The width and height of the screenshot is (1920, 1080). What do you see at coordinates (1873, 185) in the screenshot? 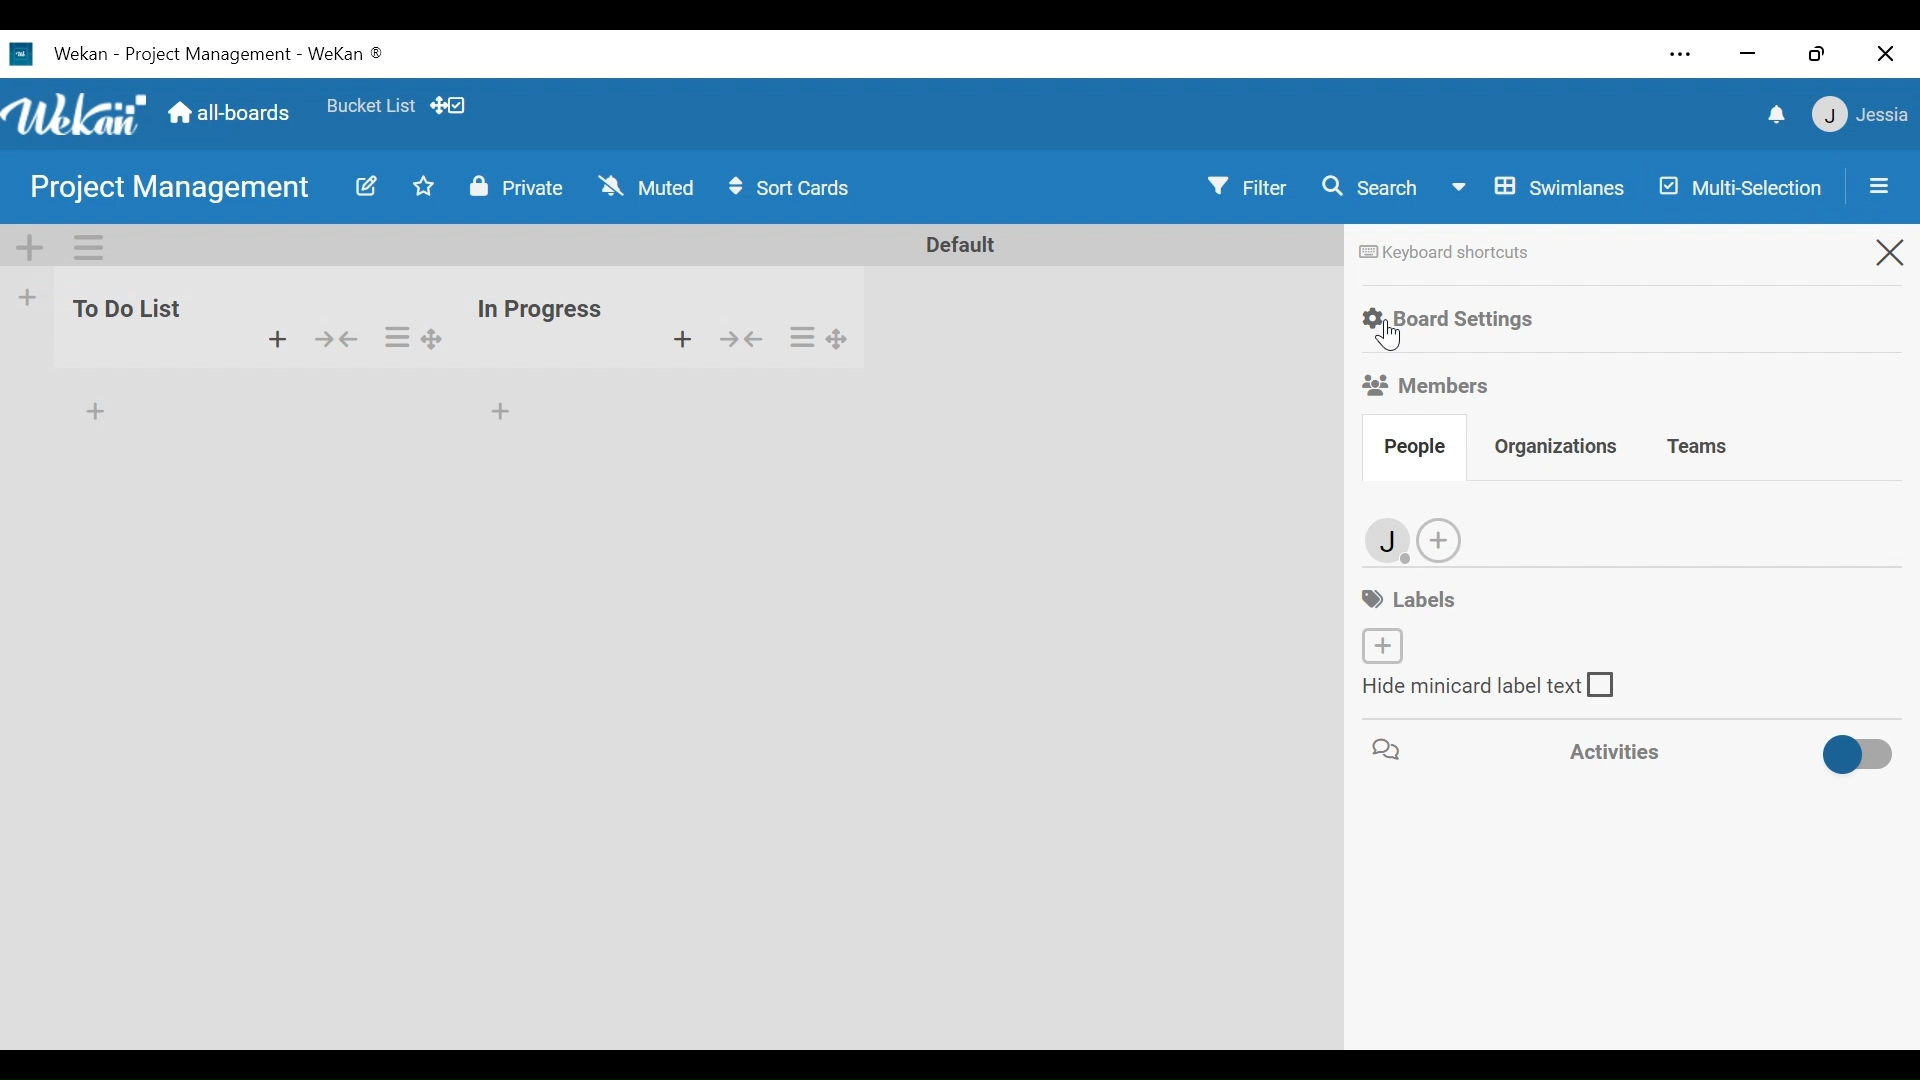
I see `Open/Close Sidebar` at bounding box center [1873, 185].